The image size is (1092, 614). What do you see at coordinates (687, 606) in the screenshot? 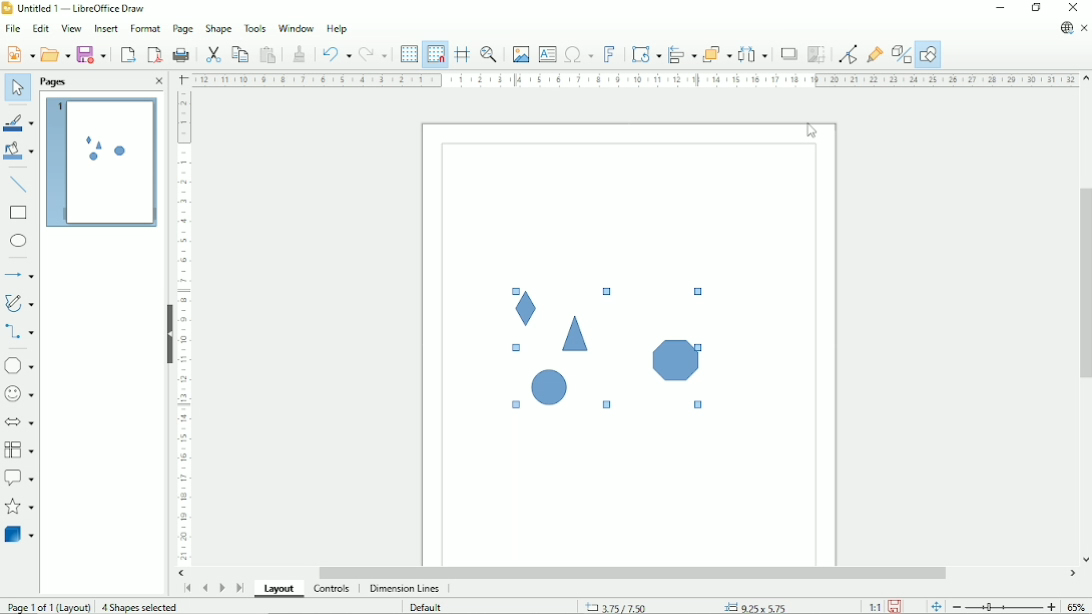
I see `Cursor position` at bounding box center [687, 606].